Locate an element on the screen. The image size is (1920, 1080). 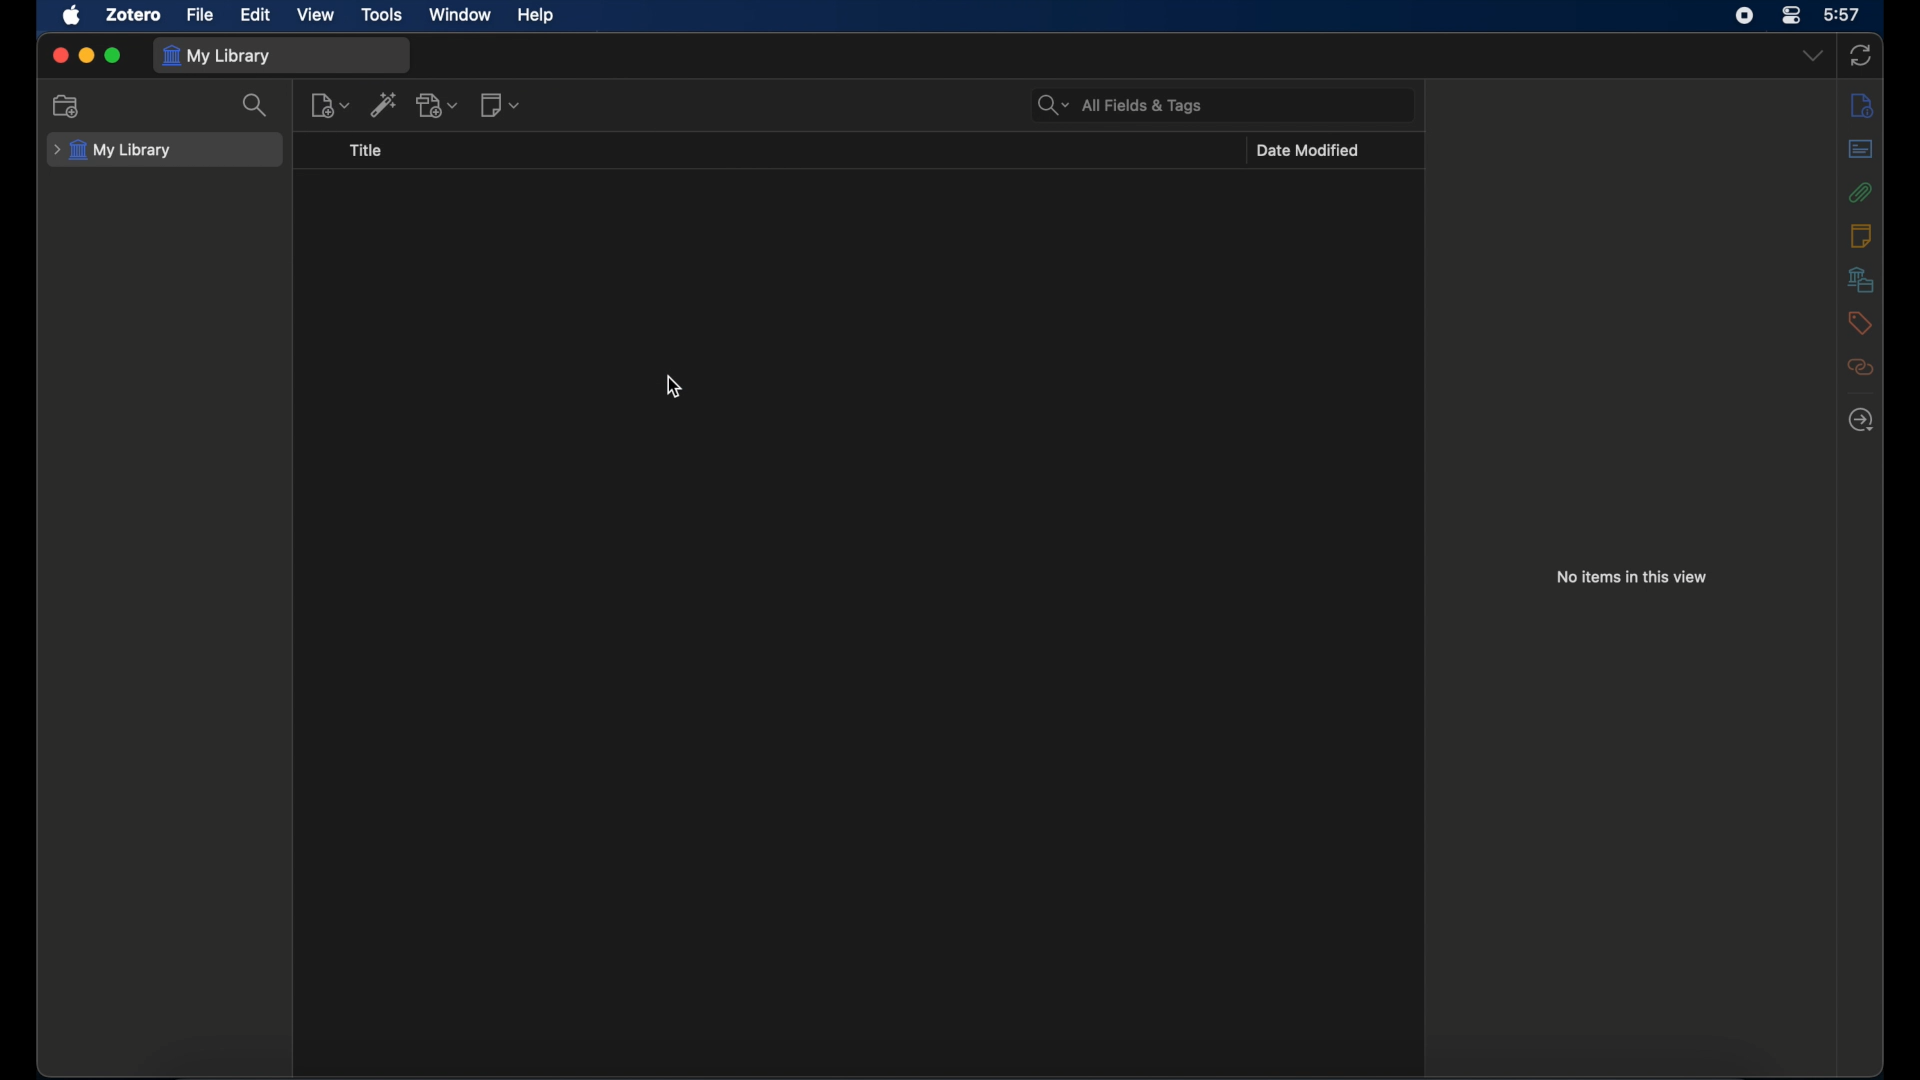
date modified is located at coordinates (1308, 150).